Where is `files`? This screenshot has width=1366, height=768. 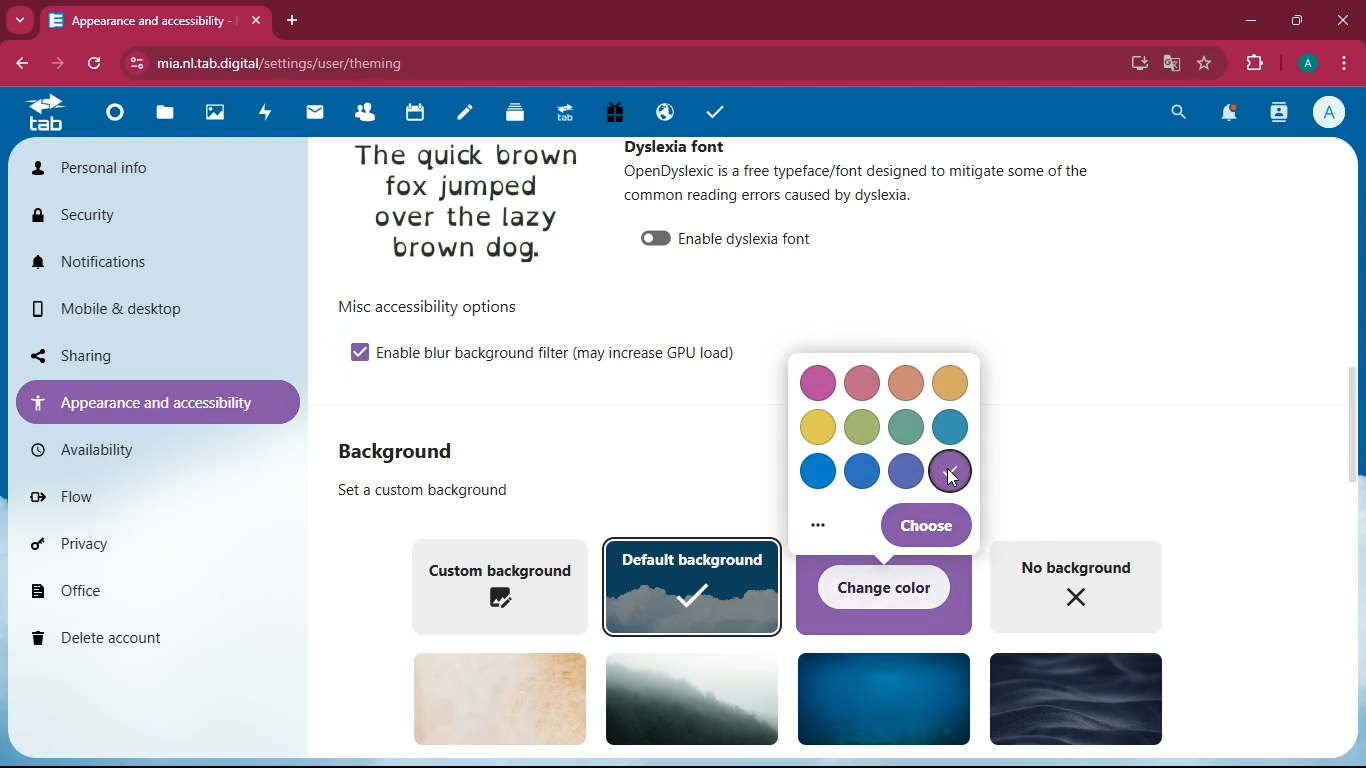
files is located at coordinates (165, 115).